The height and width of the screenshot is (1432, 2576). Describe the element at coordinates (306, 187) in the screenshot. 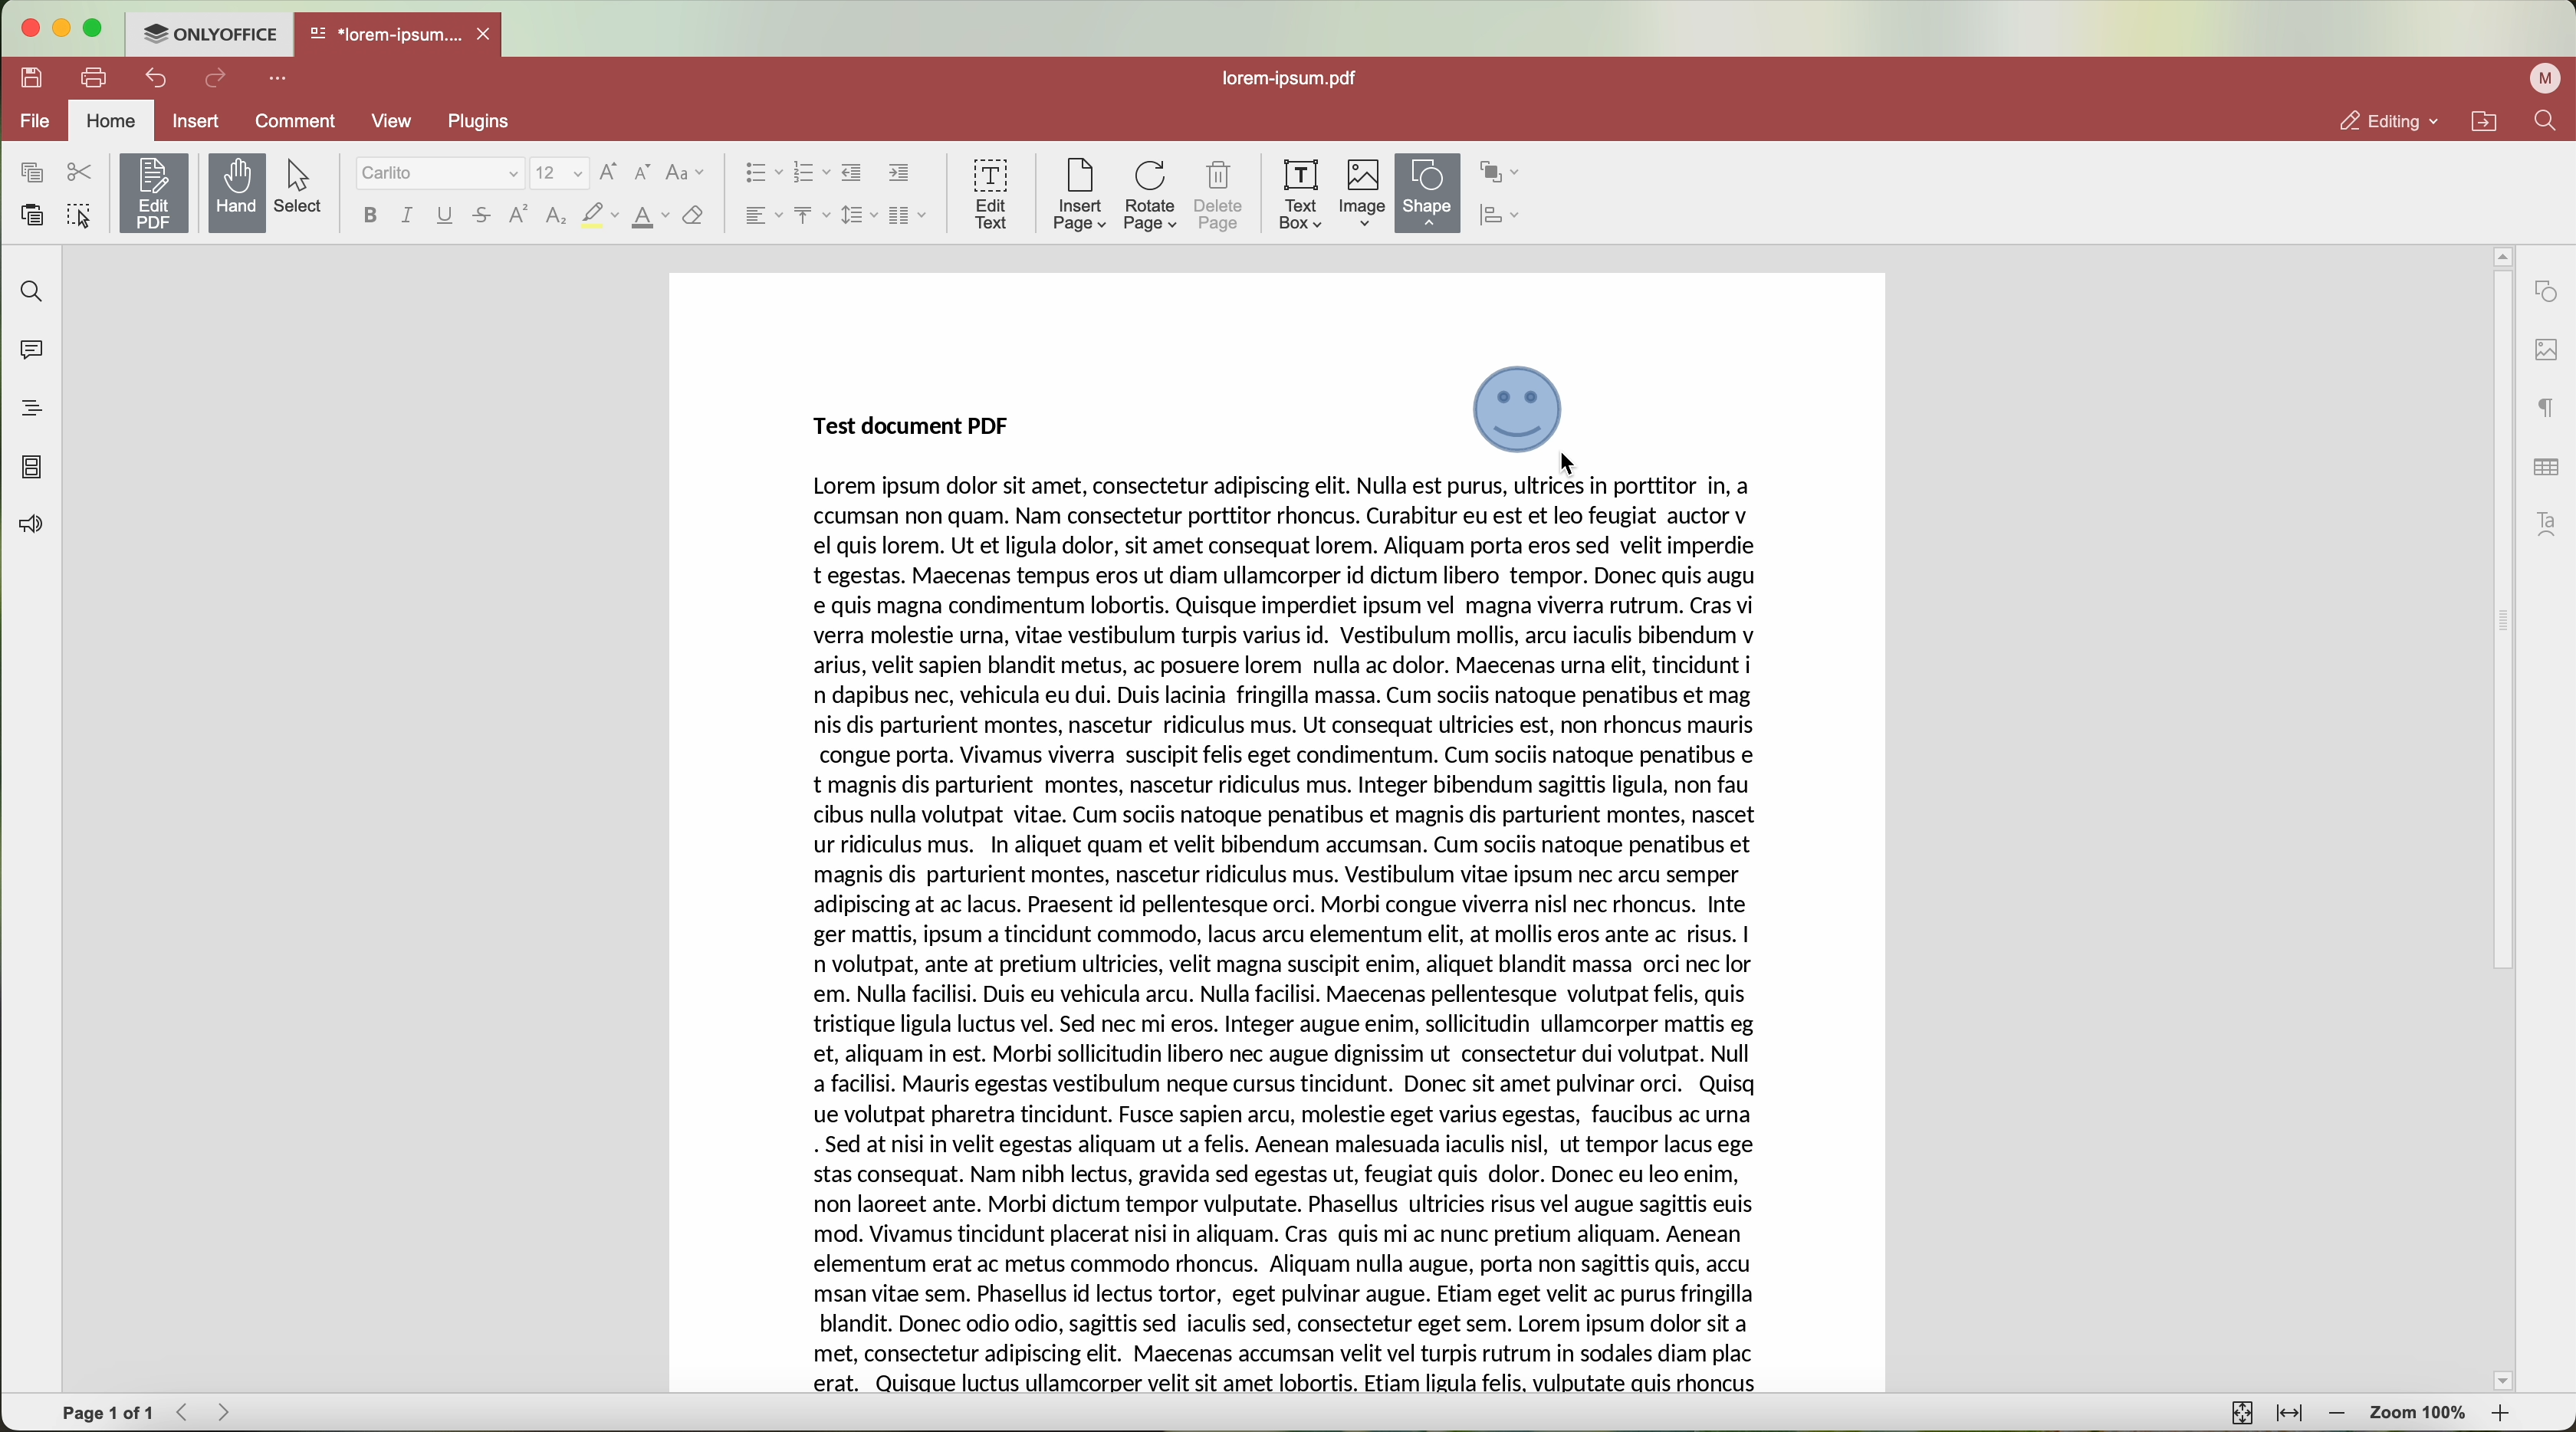

I see `select` at that location.